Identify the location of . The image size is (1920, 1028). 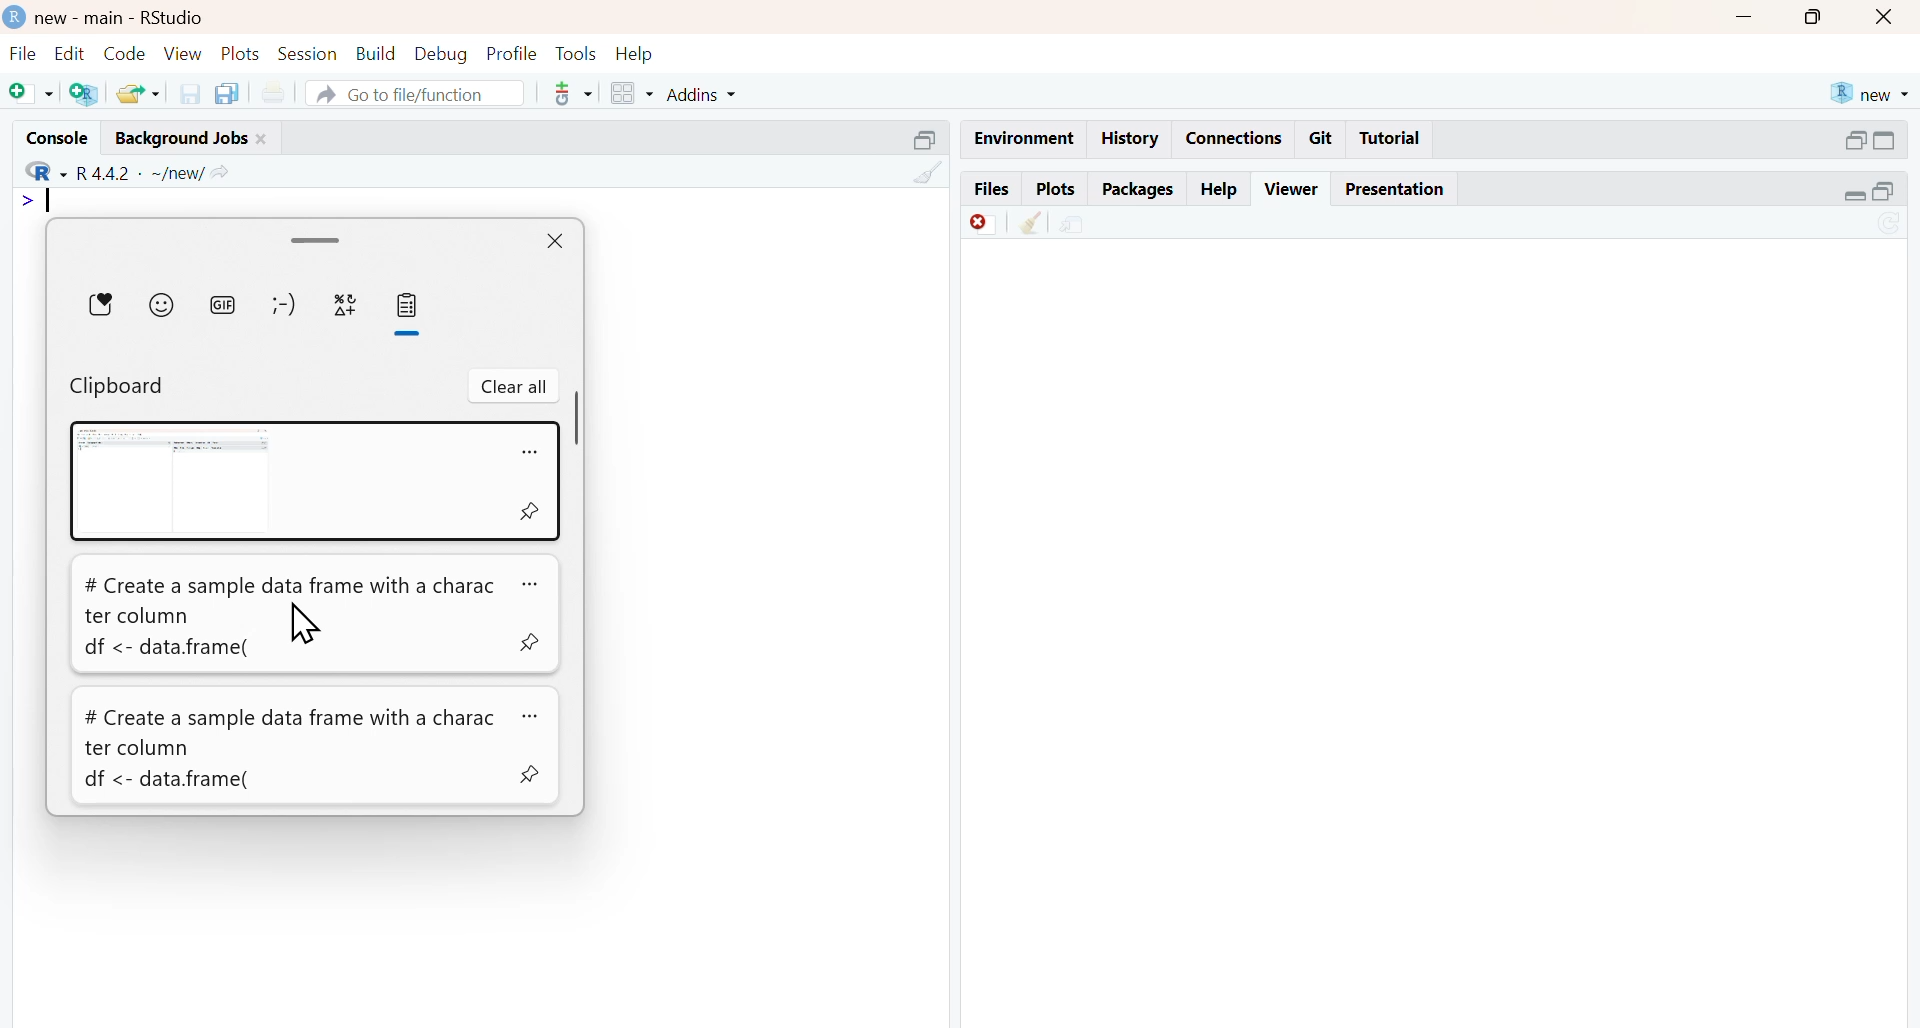
(927, 141).